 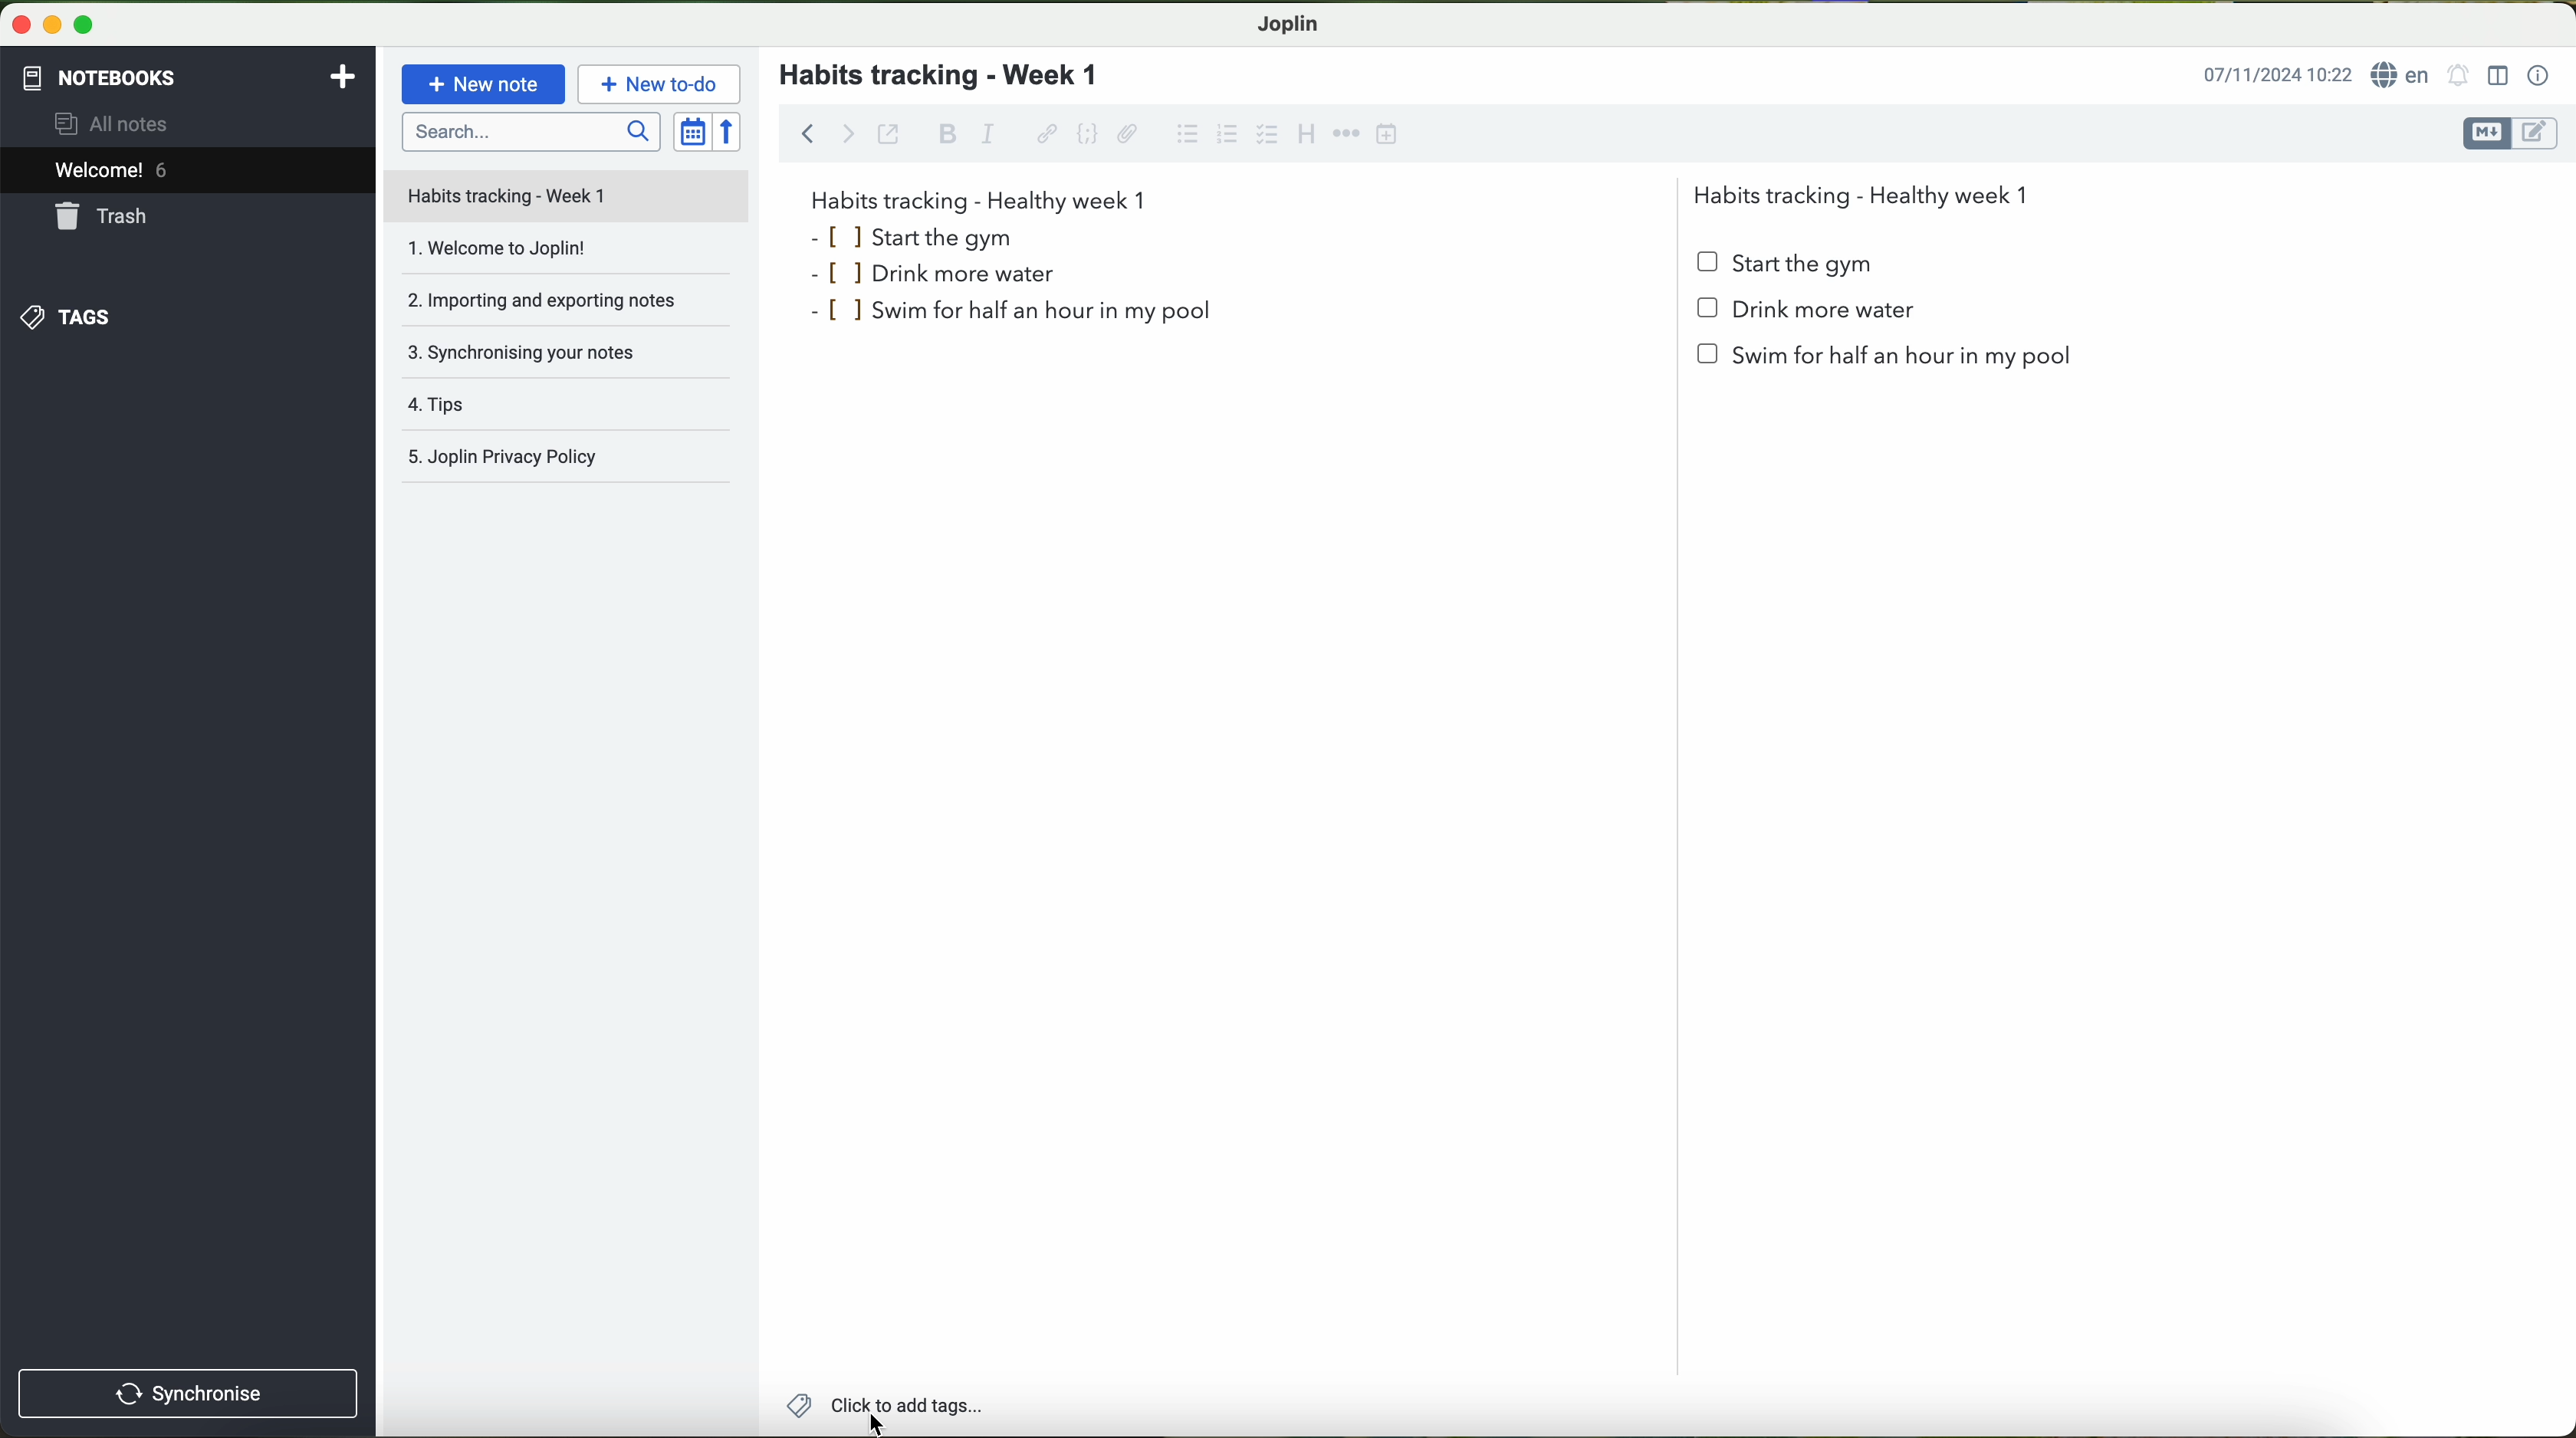 I want to click on importing and exporting notes, so click(x=564, y=307).